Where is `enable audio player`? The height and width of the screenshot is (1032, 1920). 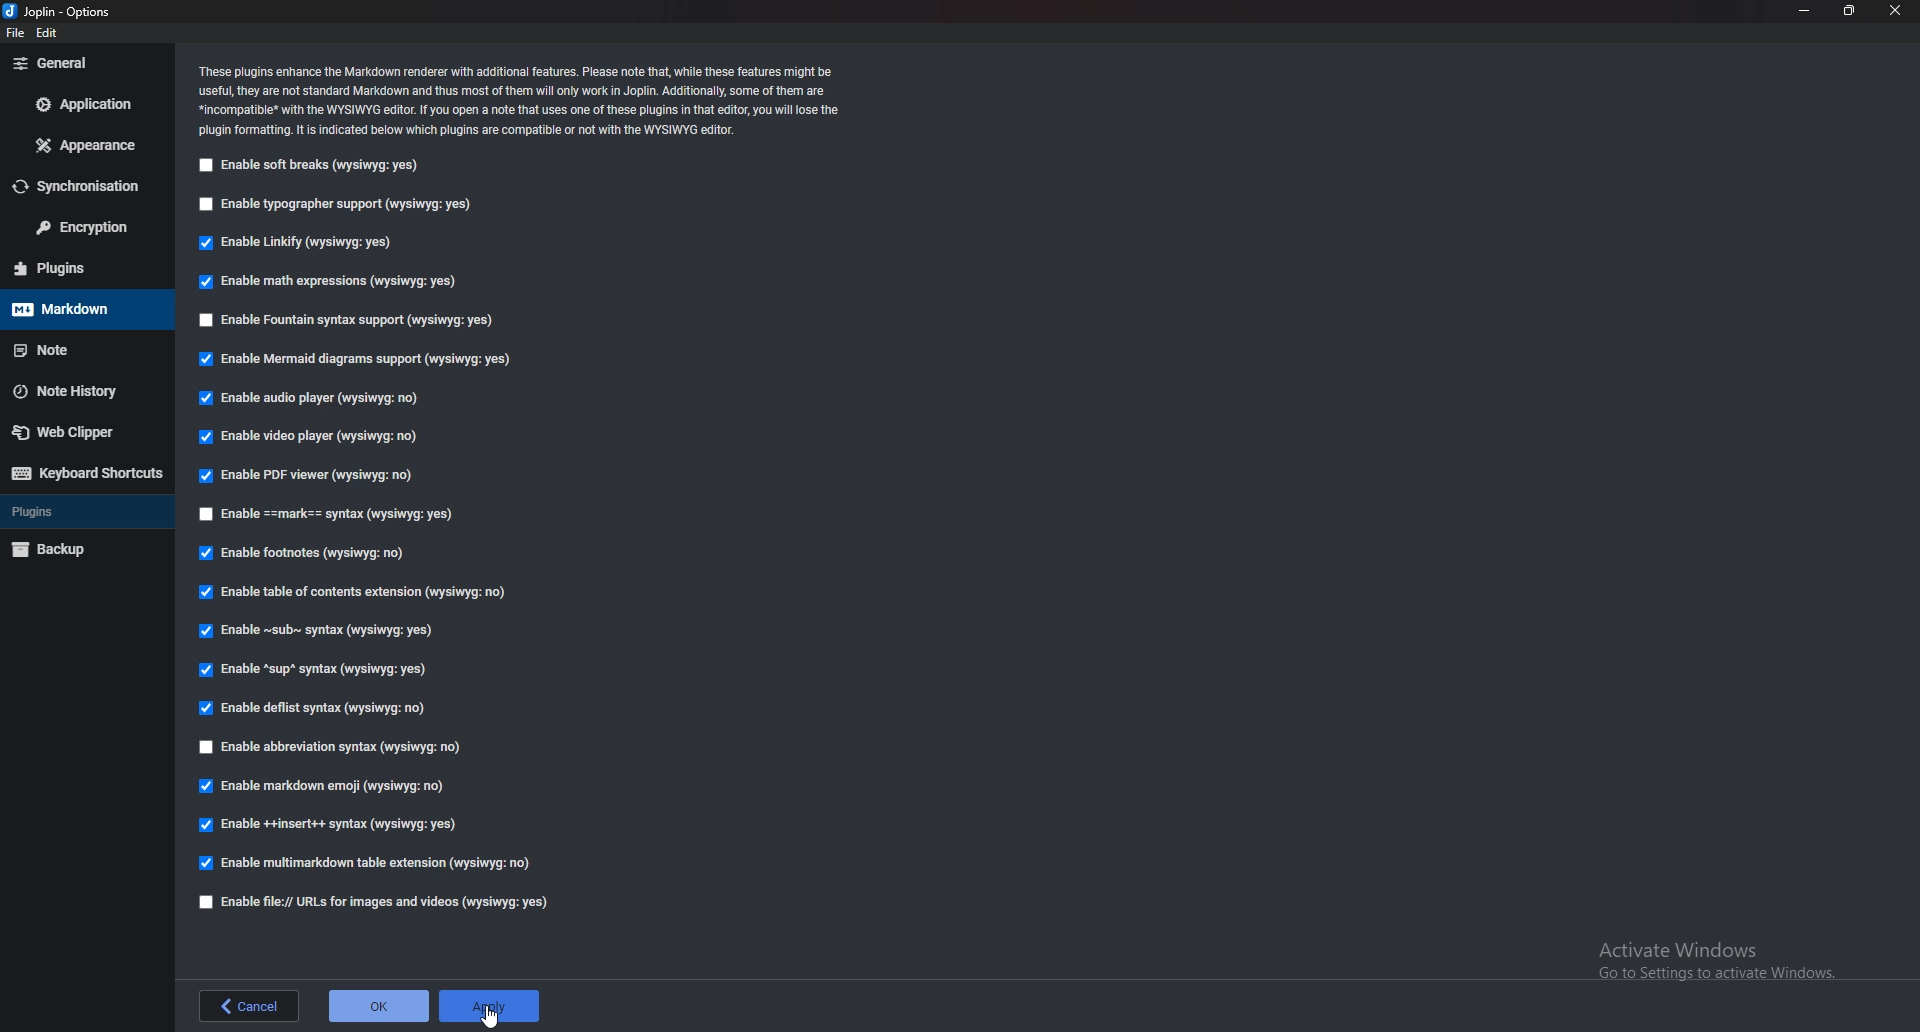 enable audio player is located at coordinates (316, 397).